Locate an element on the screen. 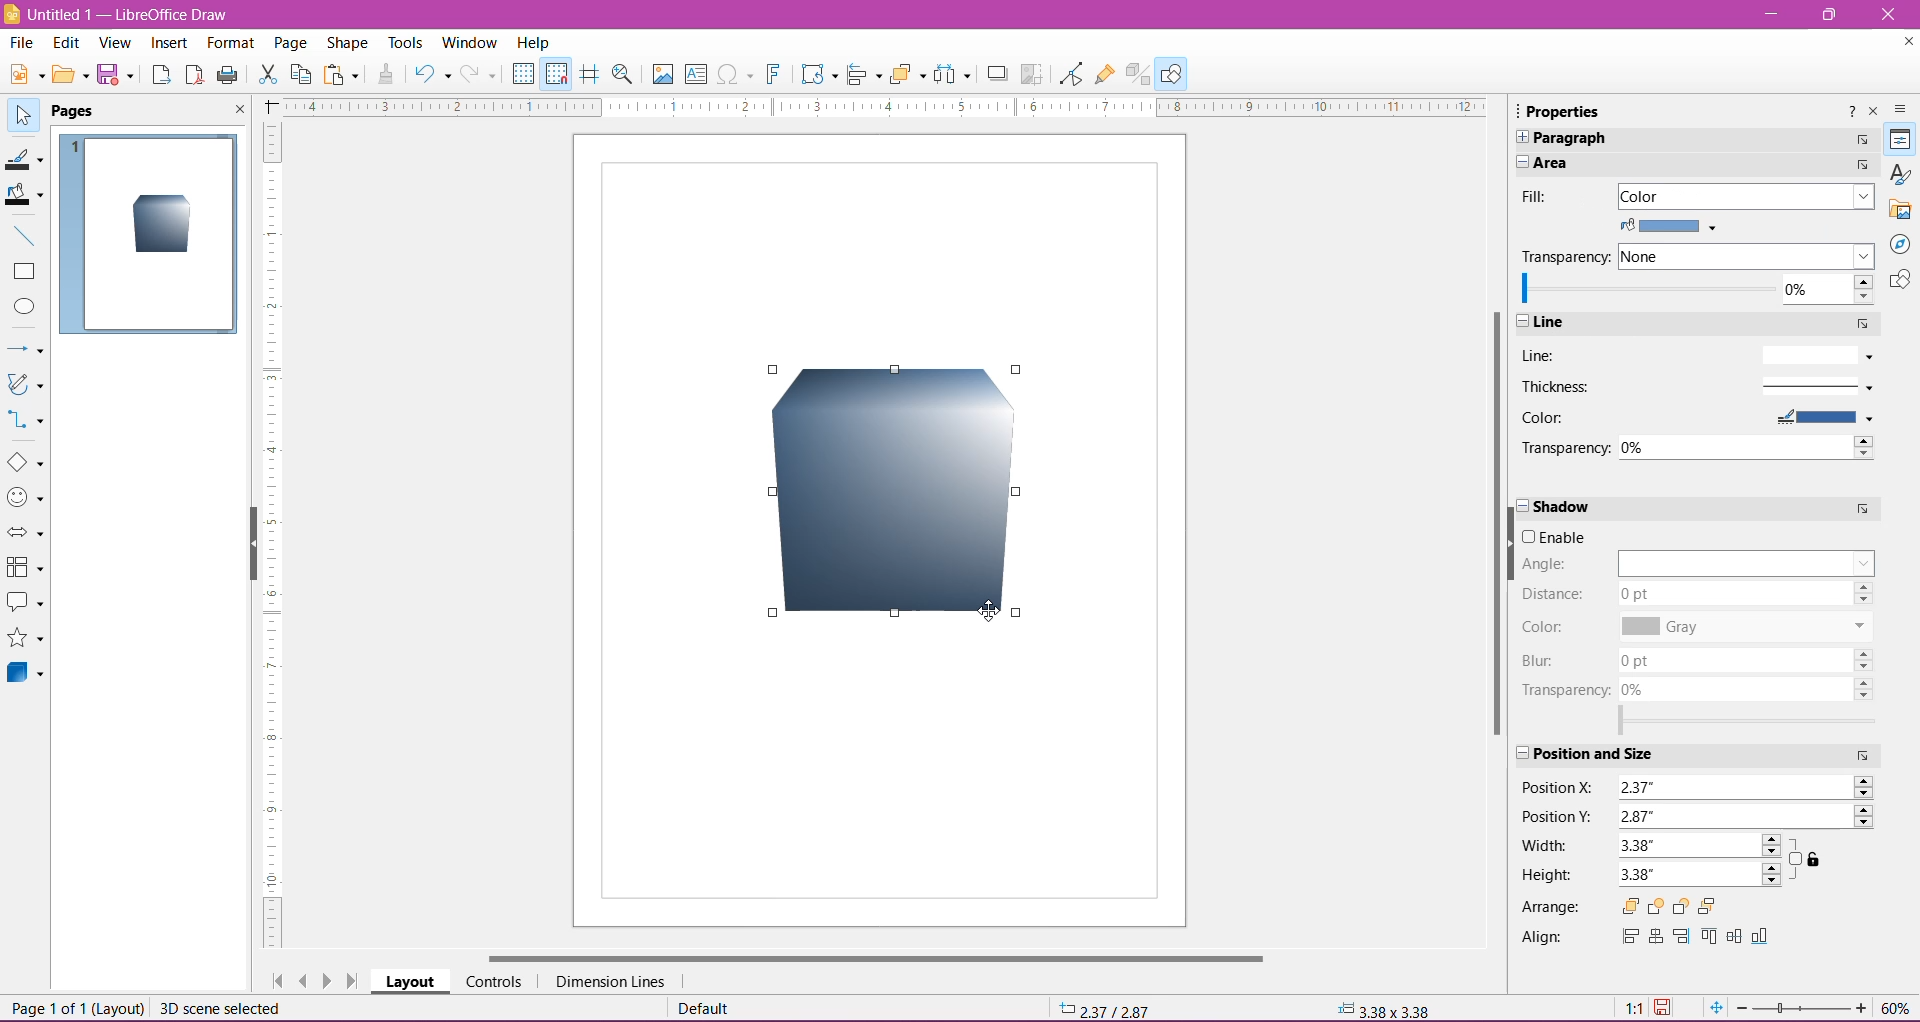  Position X is located at coordinates (1561, 786).